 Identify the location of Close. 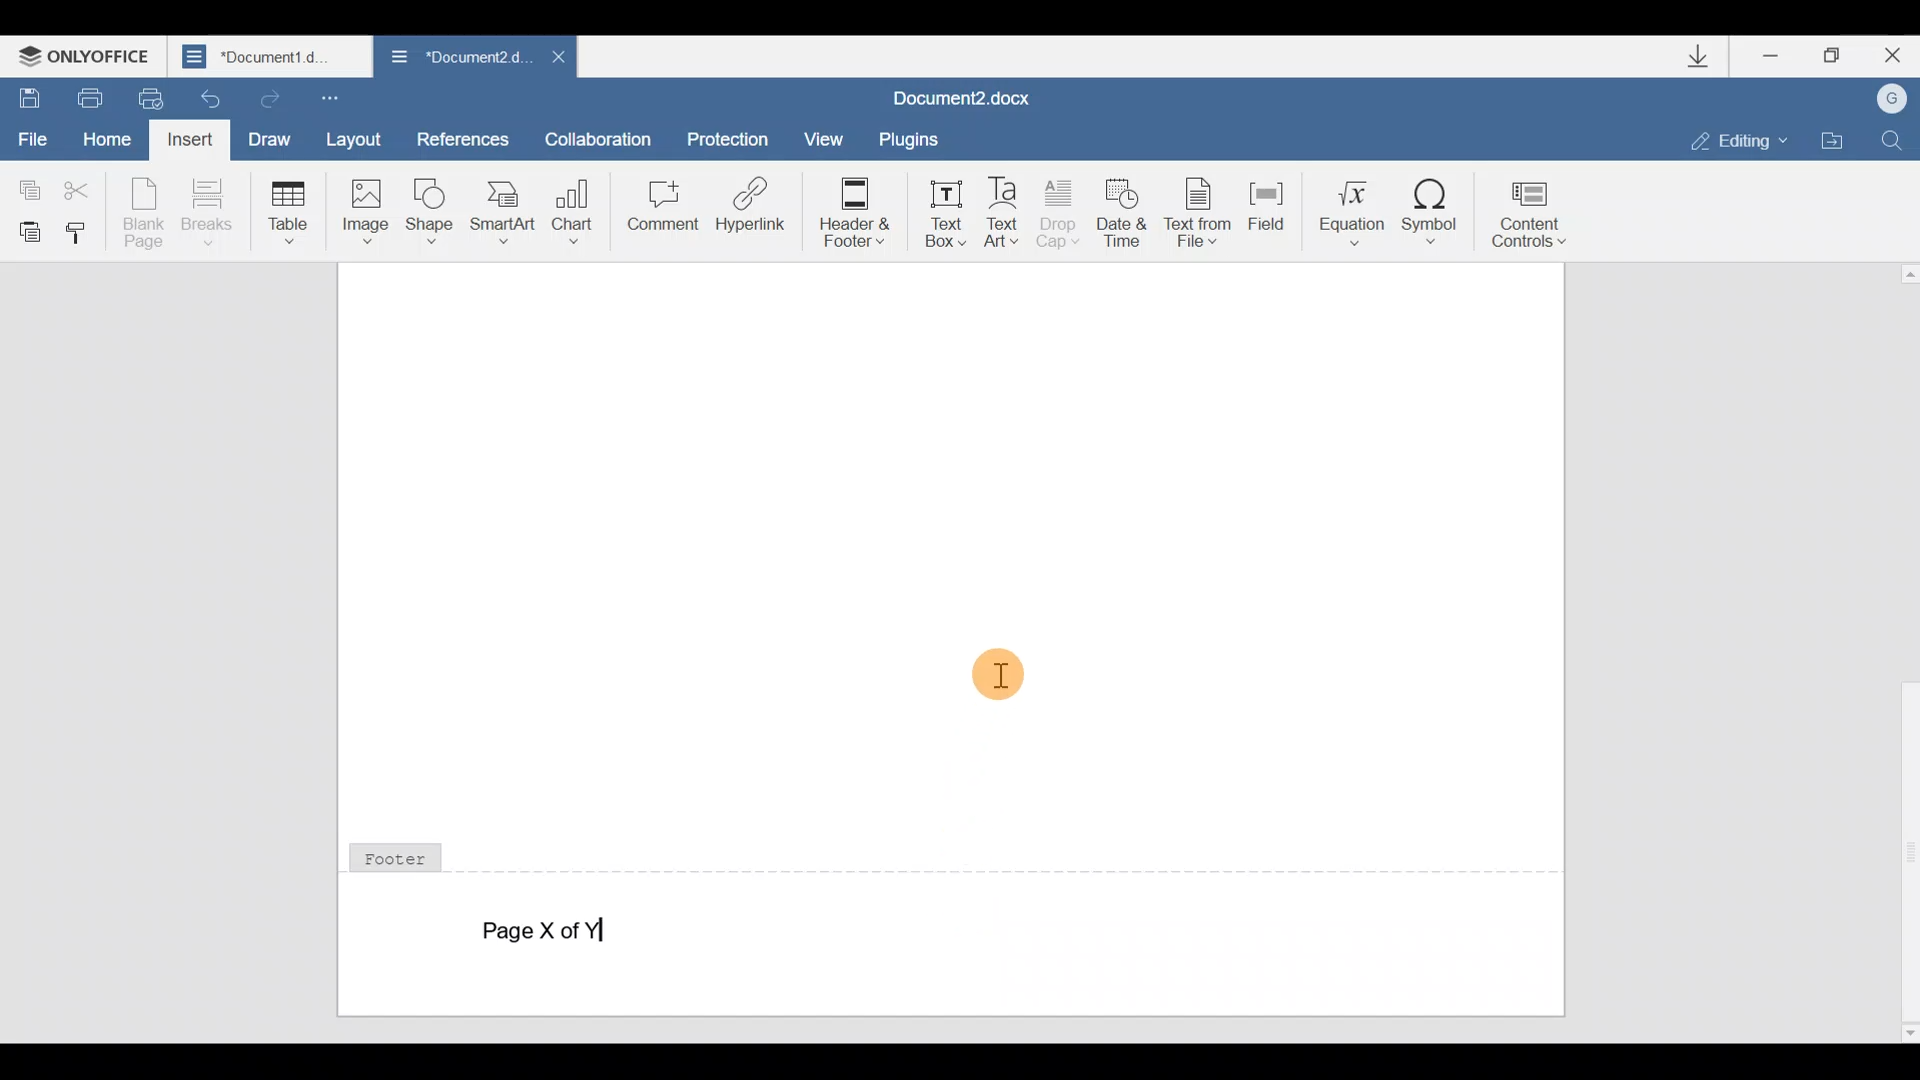
(553, 56).